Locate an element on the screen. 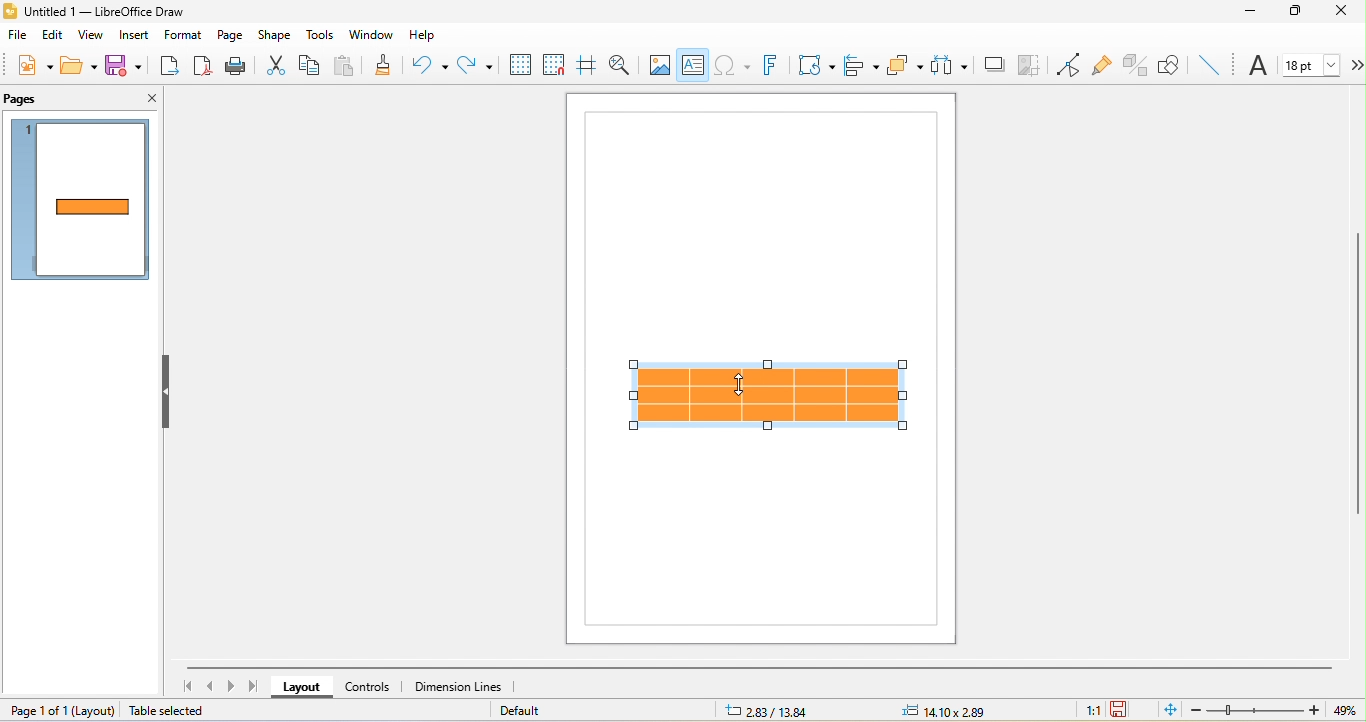 This screenshot has height=722, width=1366. page 1 of 1 is located at coordinates (35, 709).